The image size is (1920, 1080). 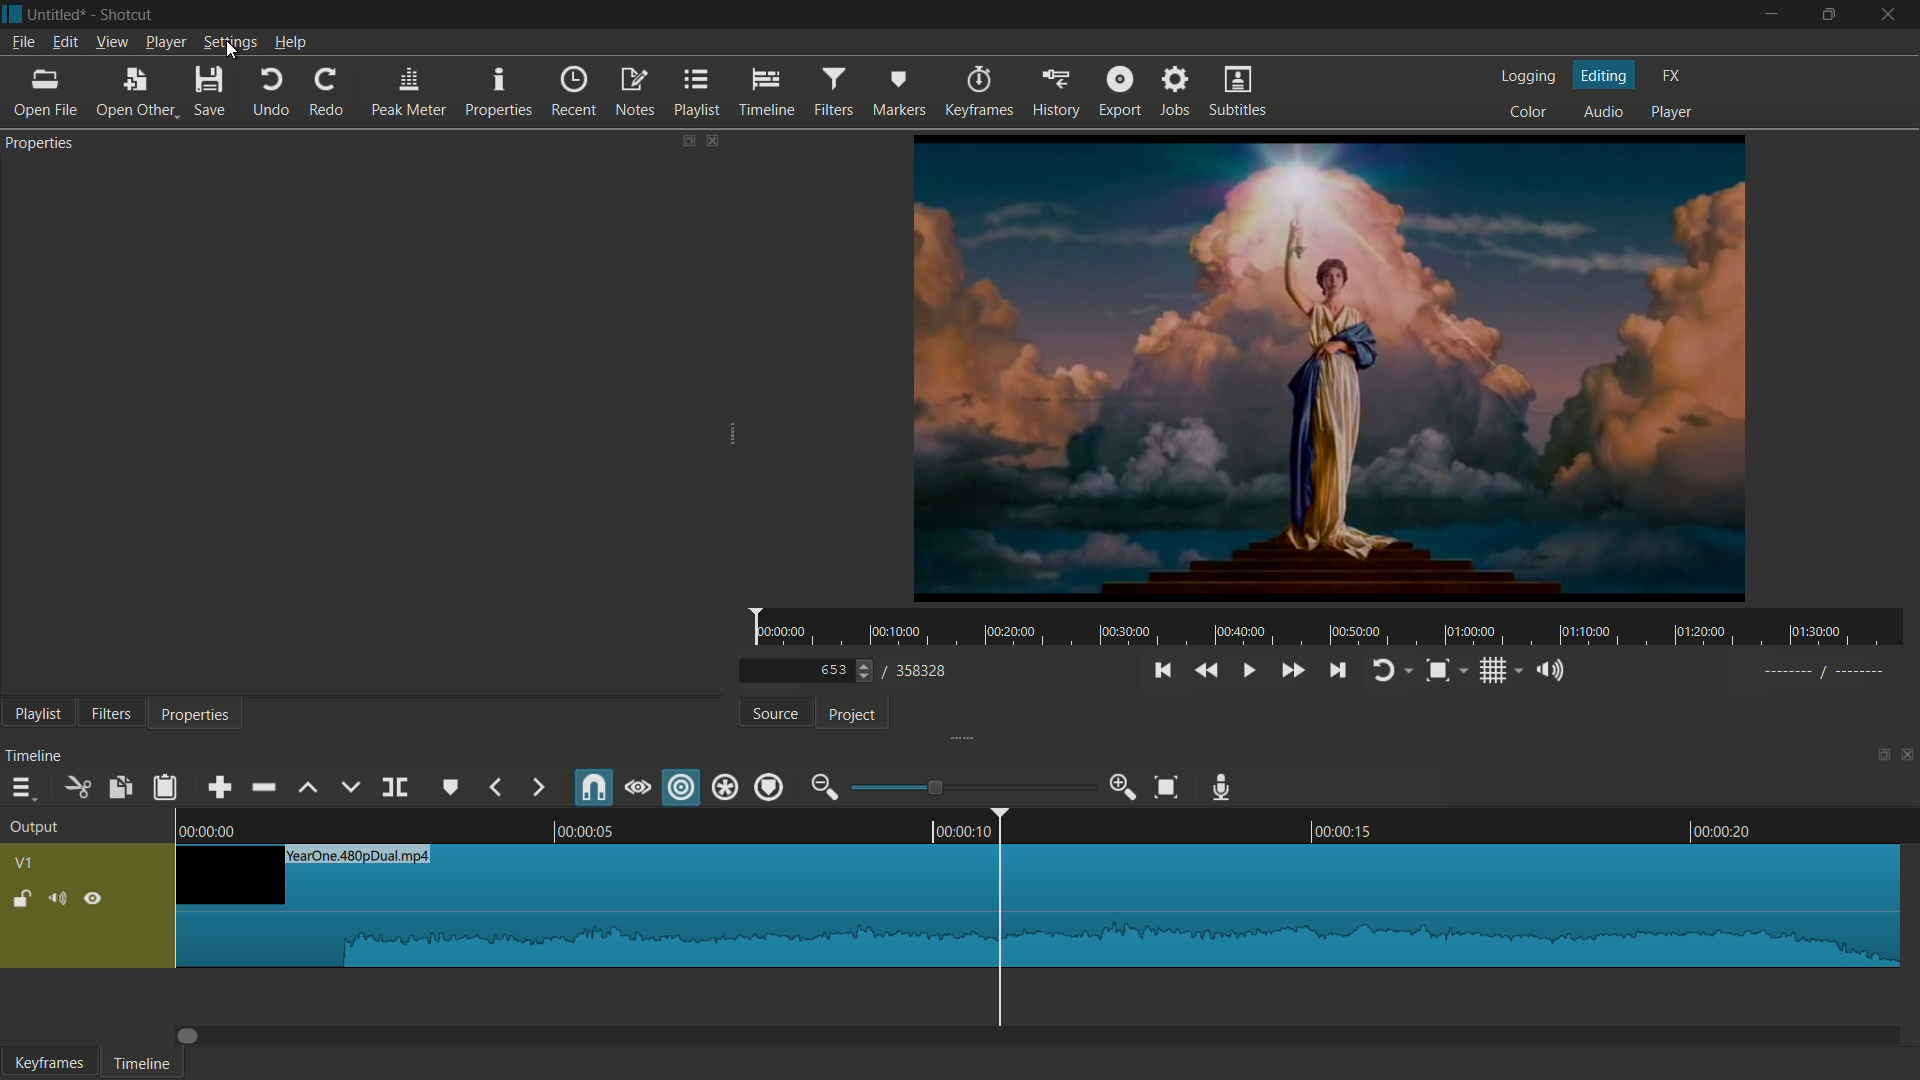 What do you see at coordinates (586, 829) in the screenshot?
I see `00.00.05` at bounding box center [586, 829].